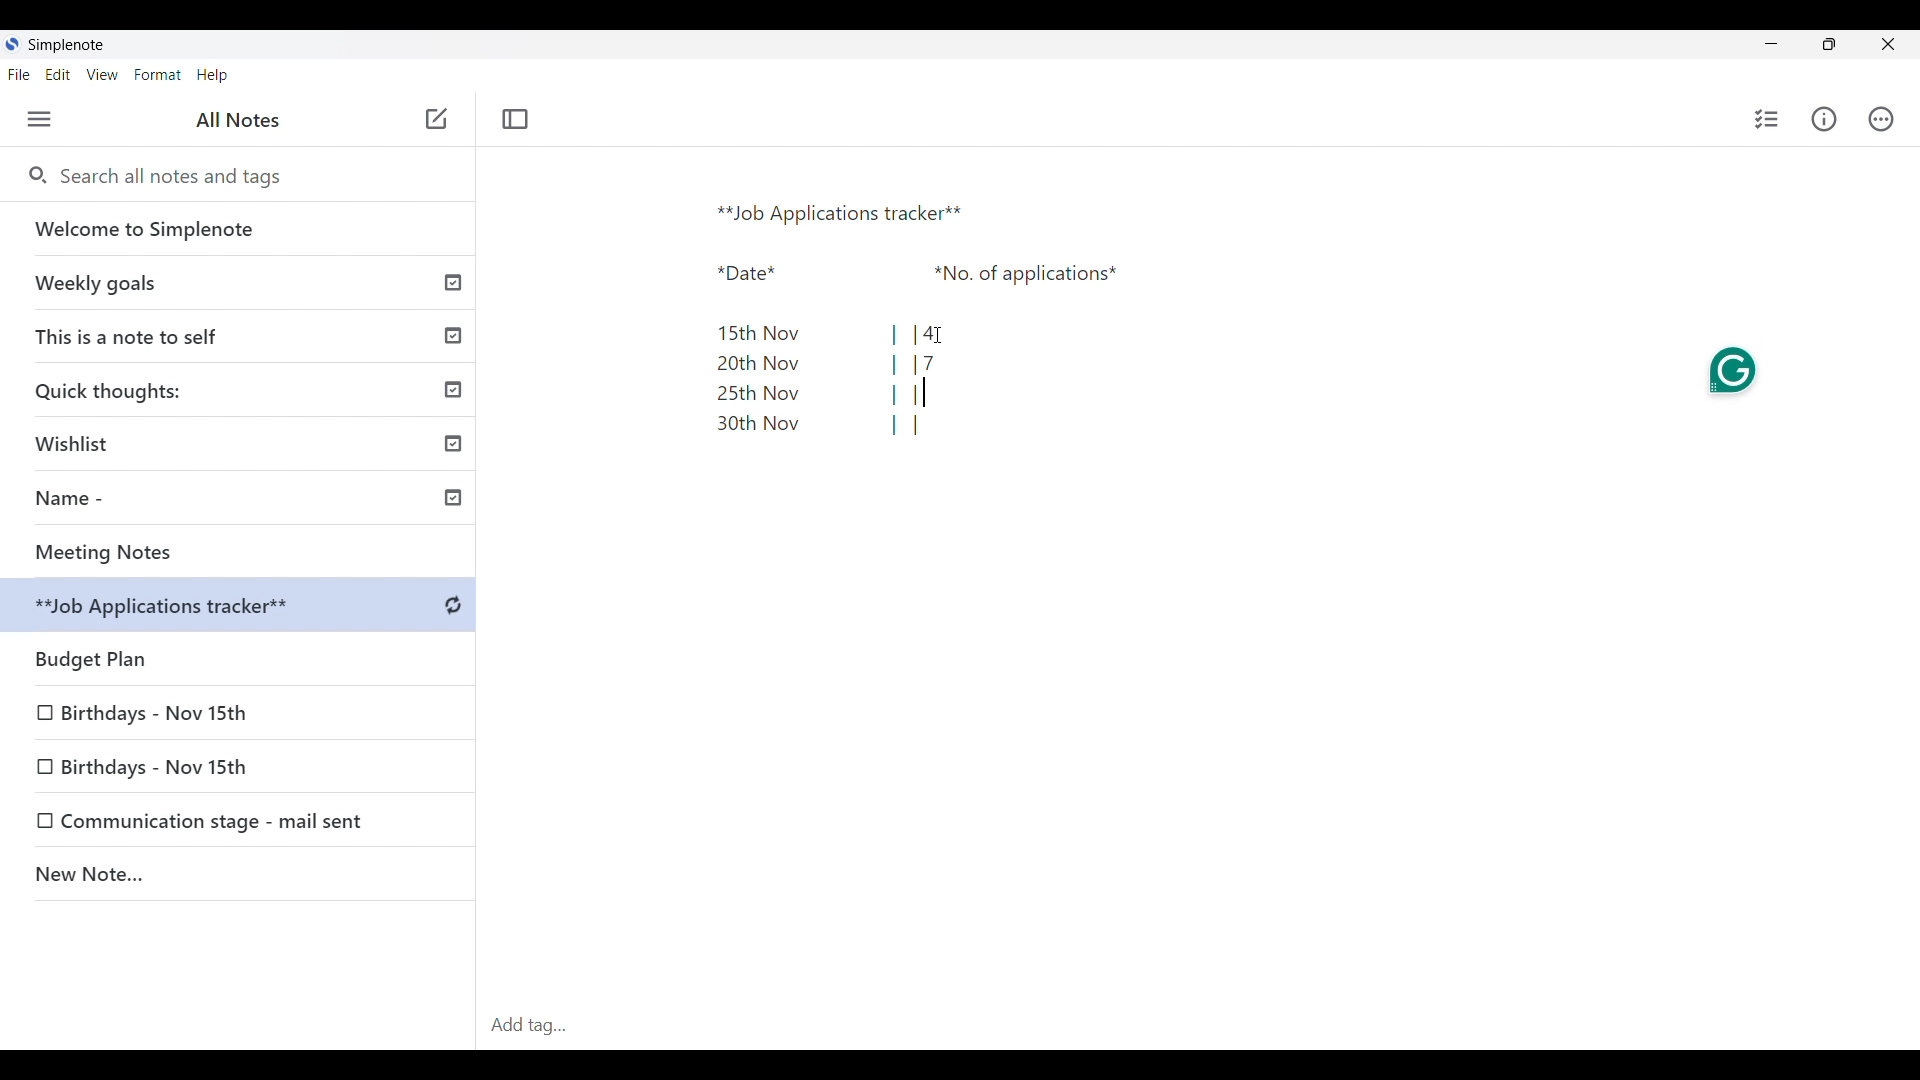  I want to click on Minimize, so click(1771, 43).